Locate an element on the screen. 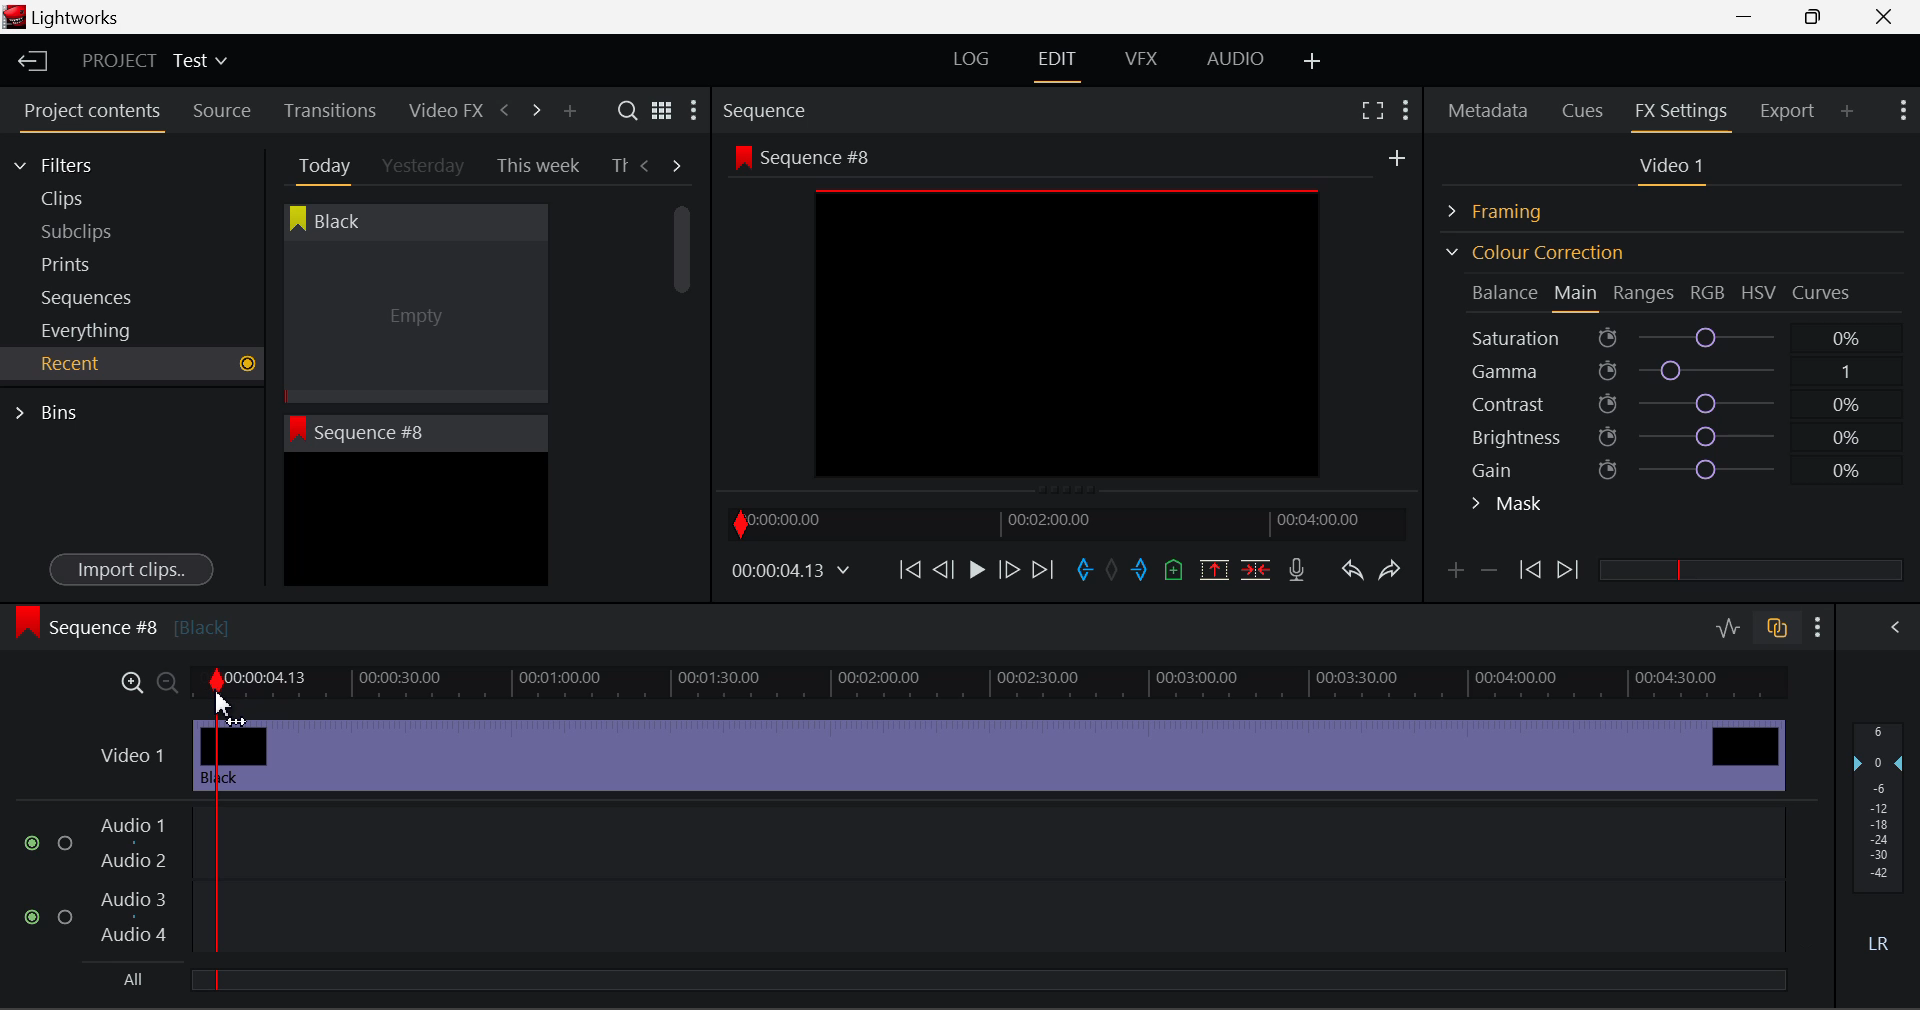 This screenshot has height=1010, width=1920. Next keyframe is located at coordinates (1570, 571).